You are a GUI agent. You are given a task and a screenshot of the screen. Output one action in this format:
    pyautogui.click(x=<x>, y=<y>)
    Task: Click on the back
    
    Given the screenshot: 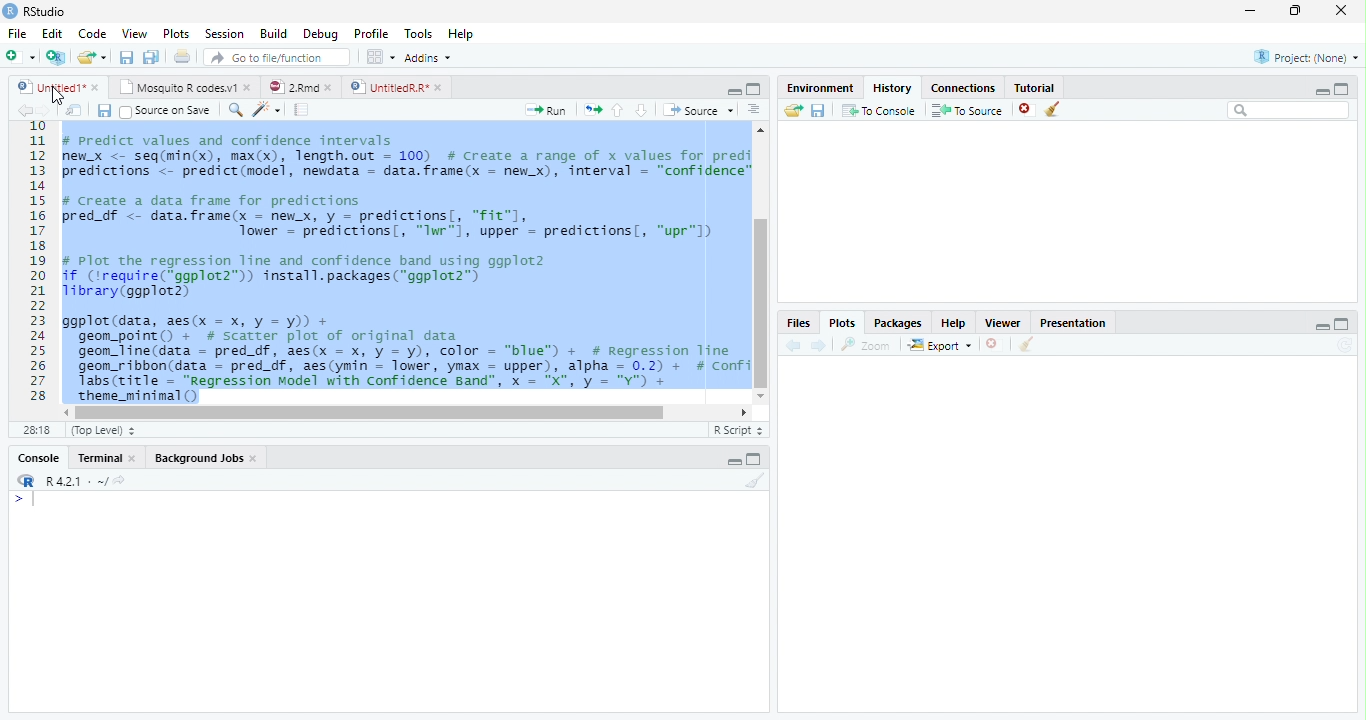 What is the action you would take?
    pyautogui.click(x=22, y=111)
    